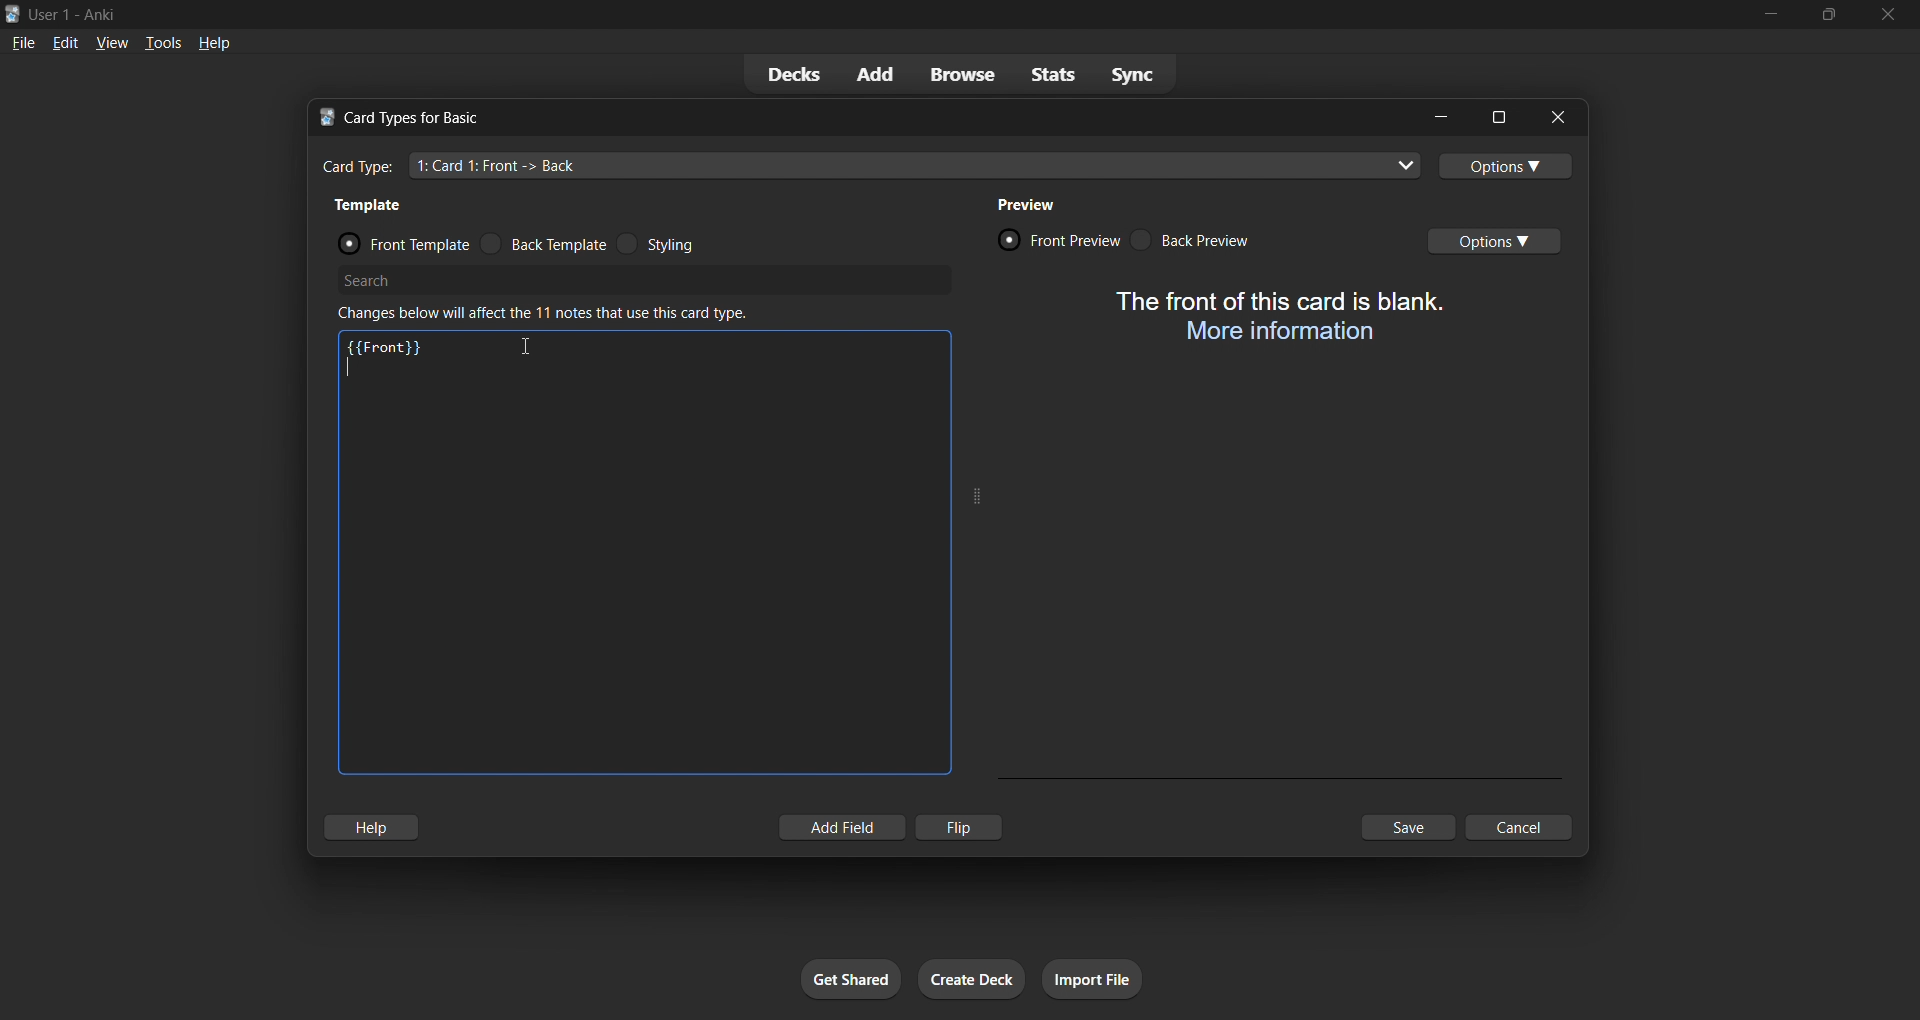  Describe the element at coordinates (1504, 240) in the screenshot. I see `options toggle` at that location.